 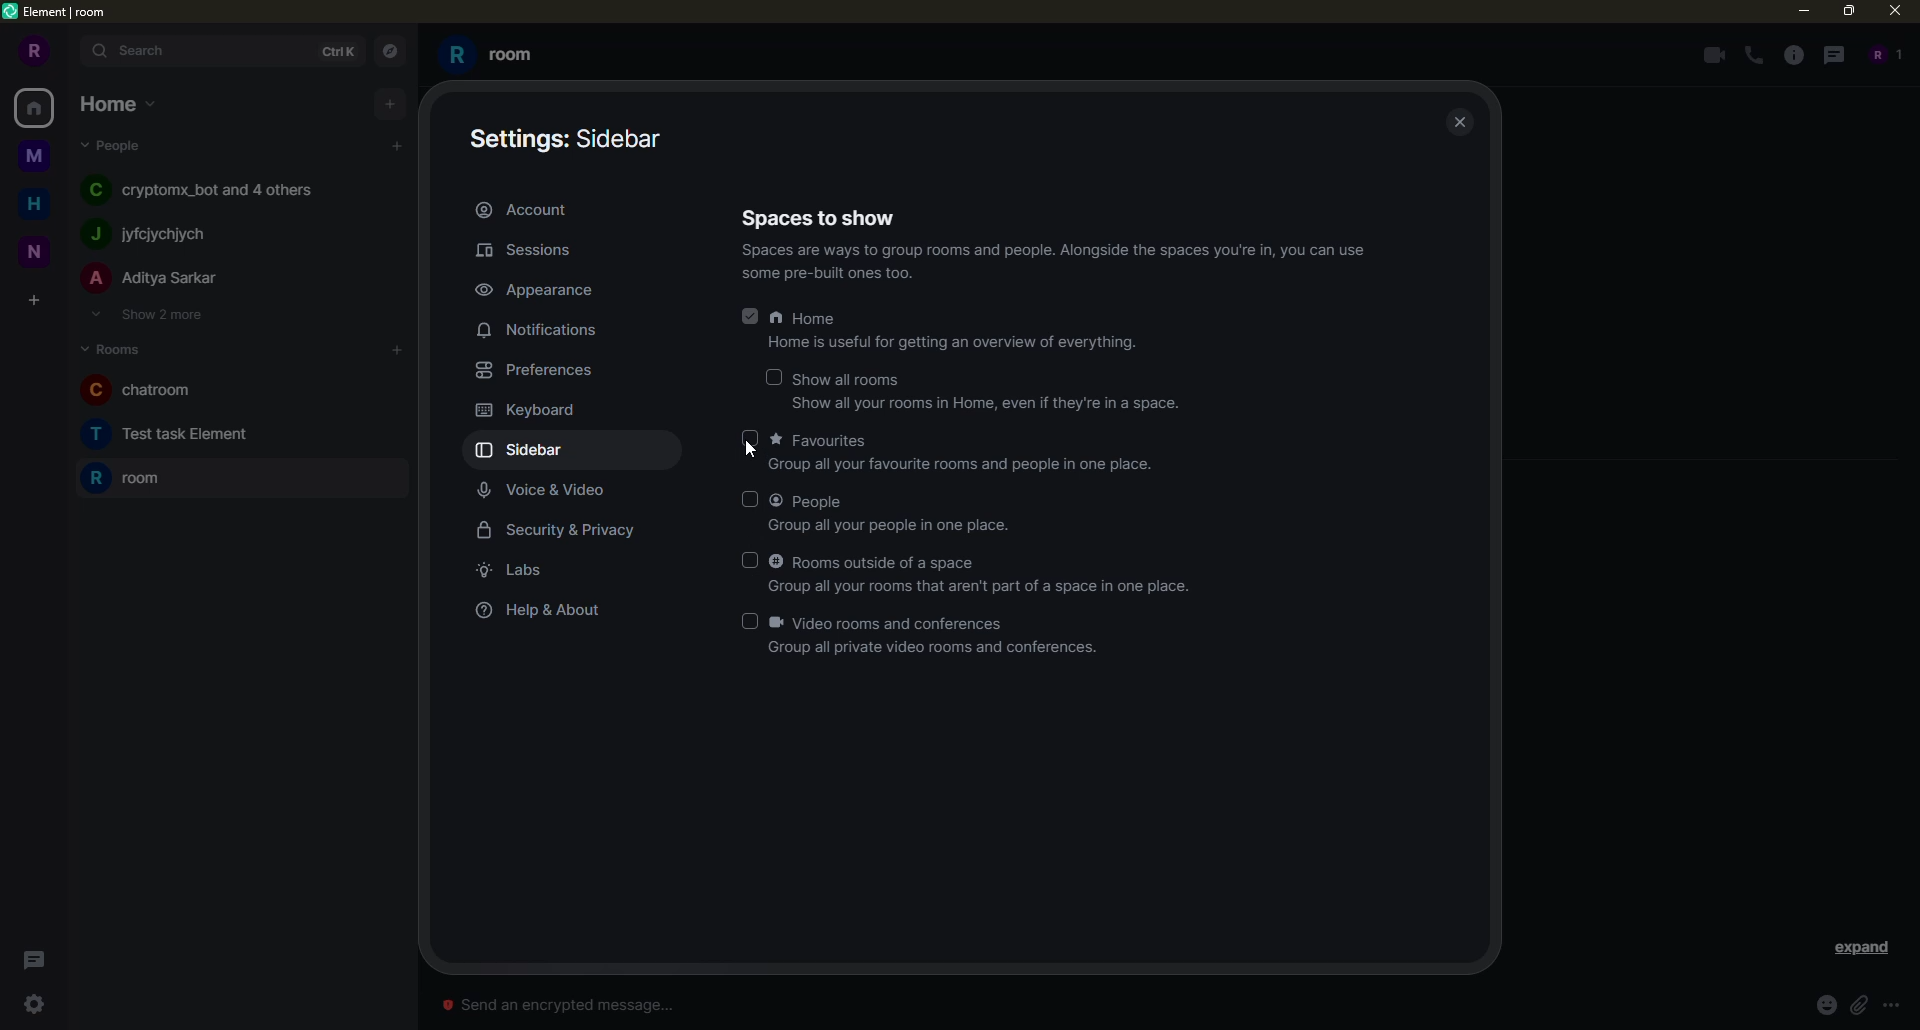 What do you see at coordinates (1891, 1006) in the screenshot?
I see `more` at bounding box center [1891, 1006].